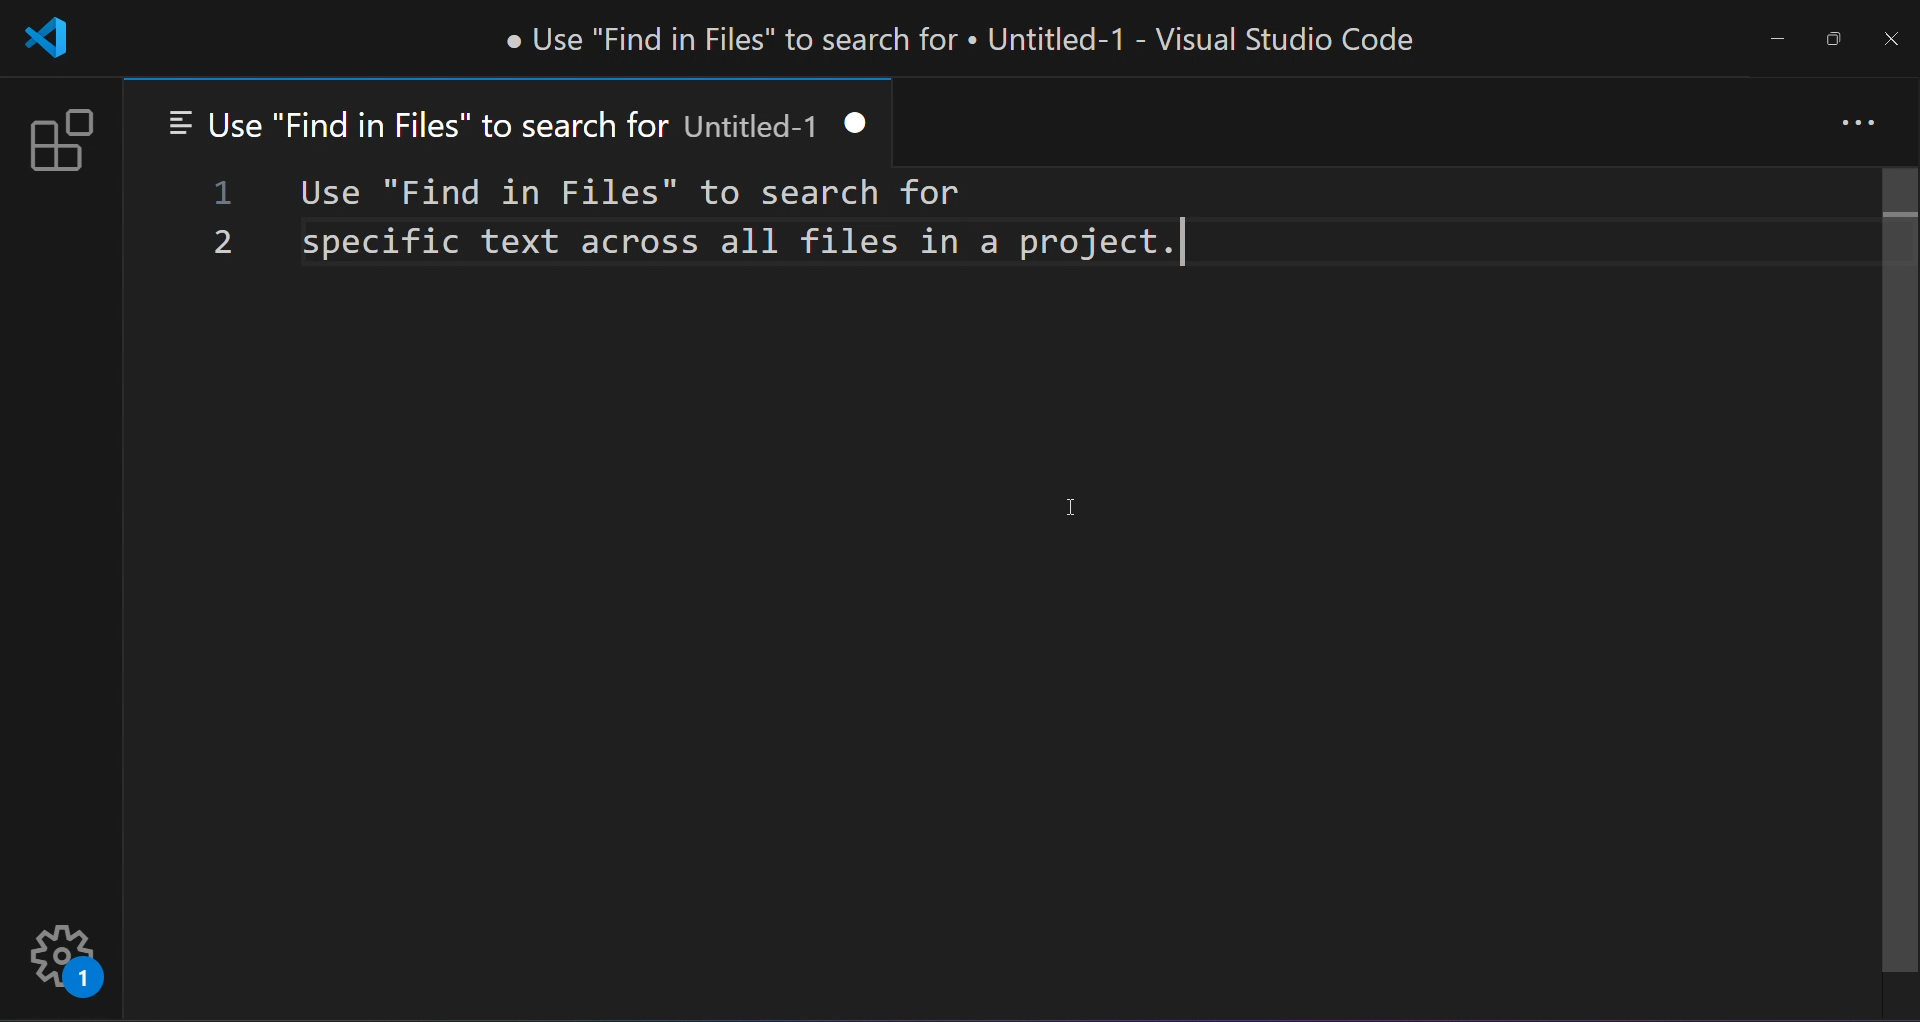 Image resolution: width=1920 pixels, height=1022 pixels. Describe the element at coordinates (965, 36) in the screenshot. I see `Use "Find in Files" to search for « Untitled-1 - Visual Studio Code` at that location.